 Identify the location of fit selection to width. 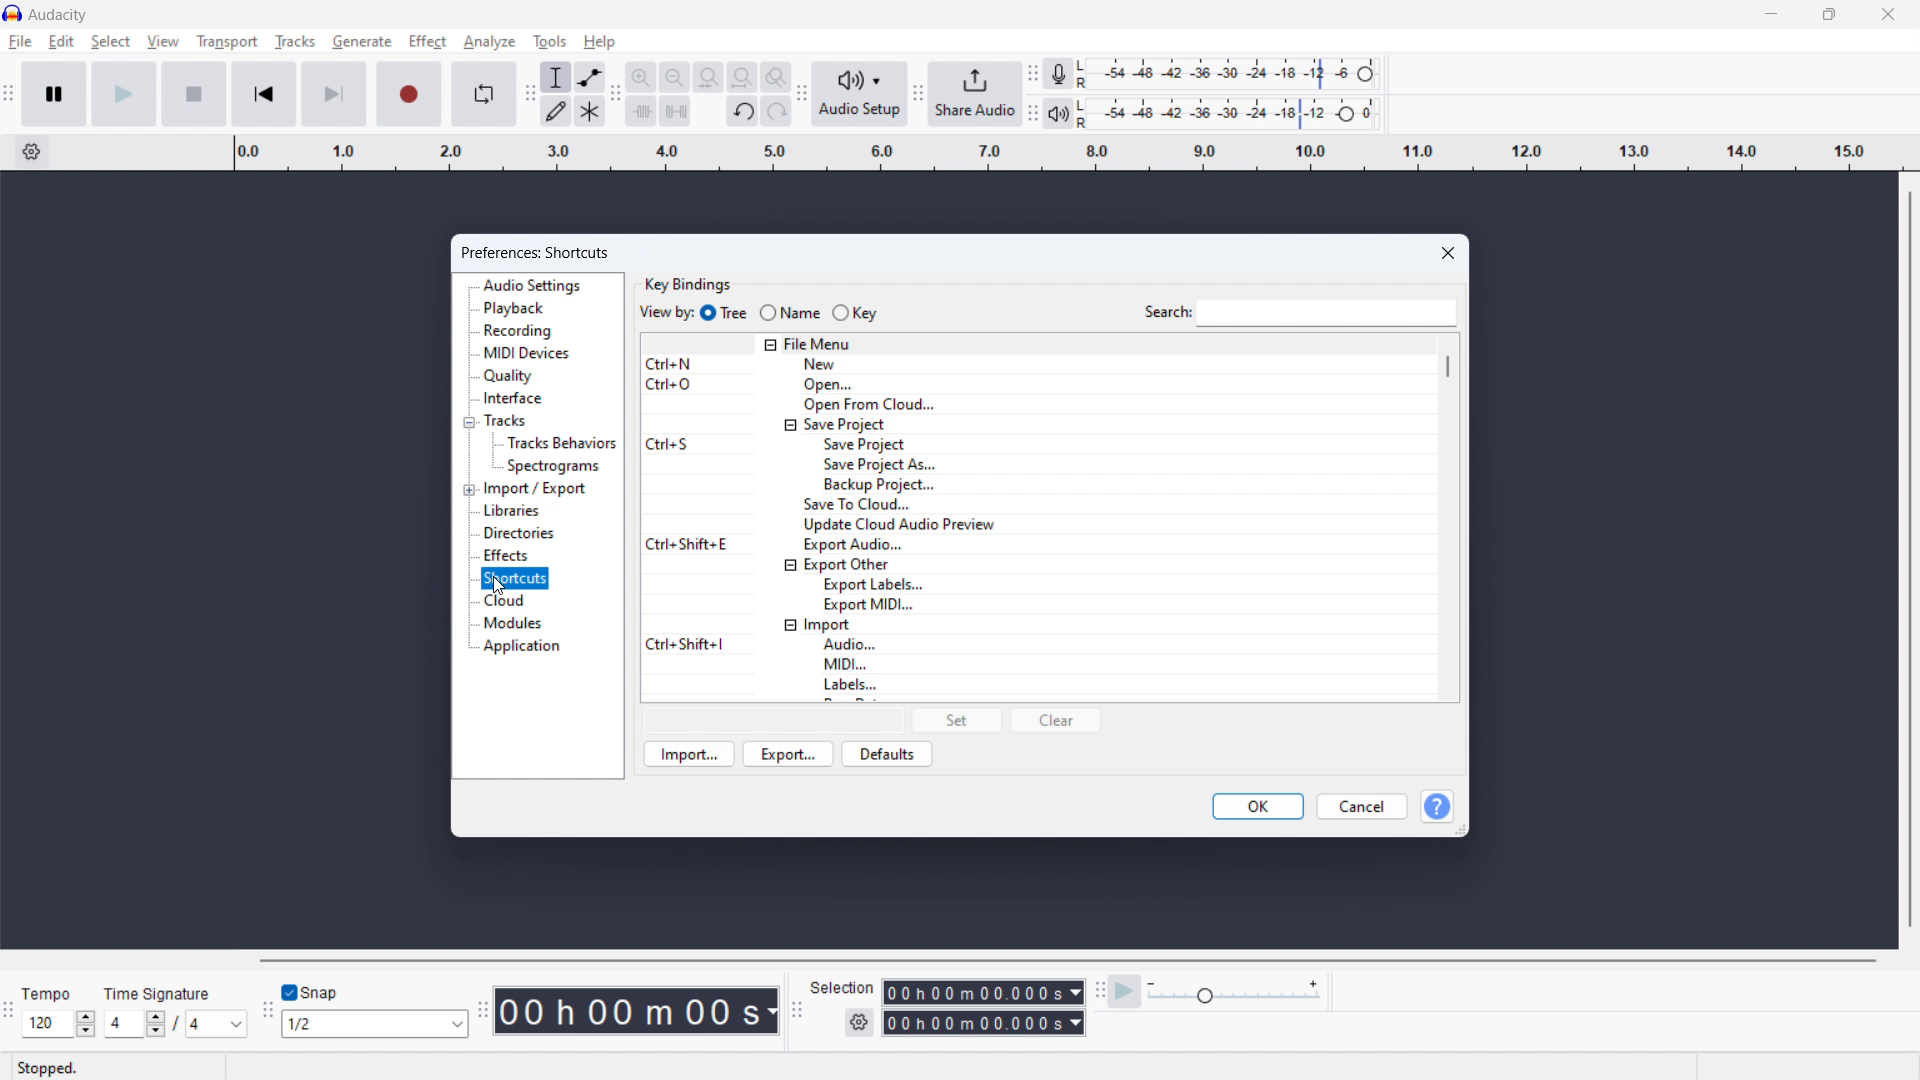
(708, 77).